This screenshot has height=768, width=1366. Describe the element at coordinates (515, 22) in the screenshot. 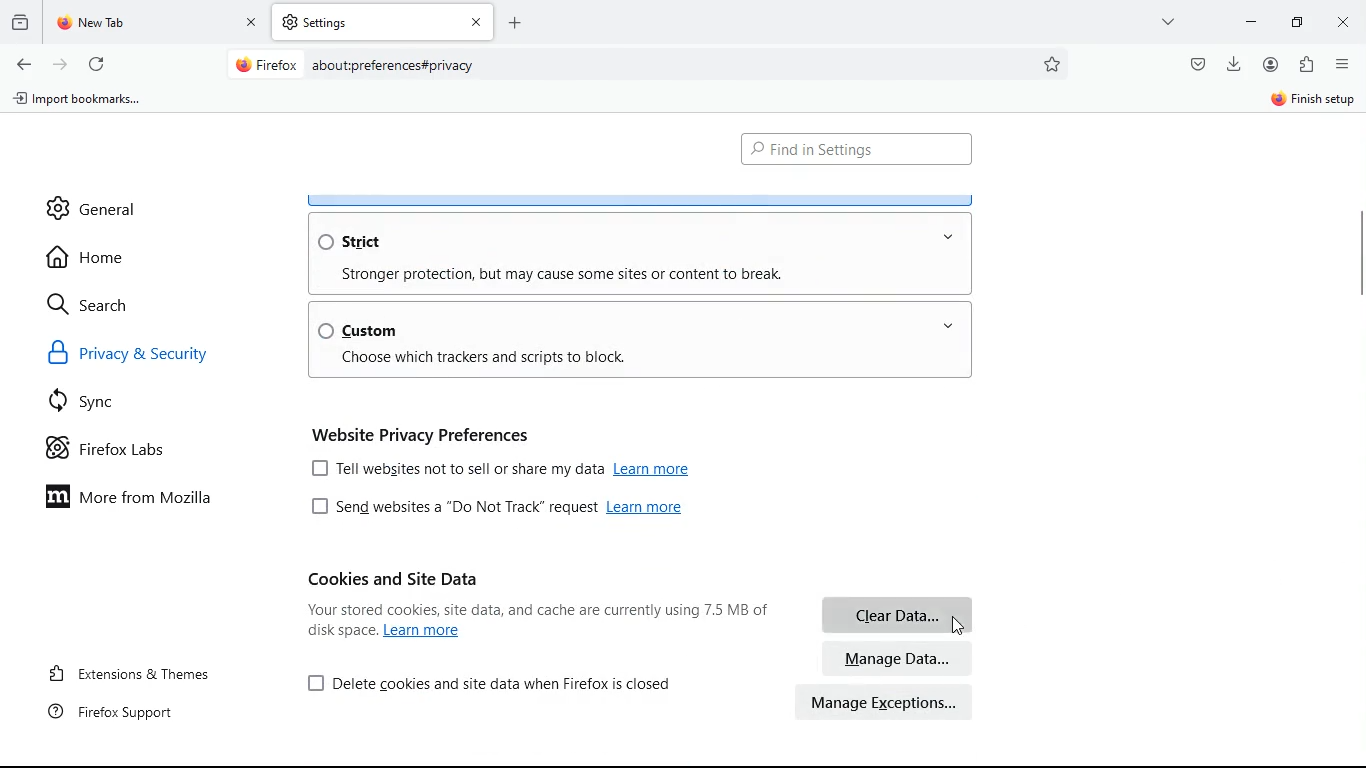

I see `Add new Tab` at that location.